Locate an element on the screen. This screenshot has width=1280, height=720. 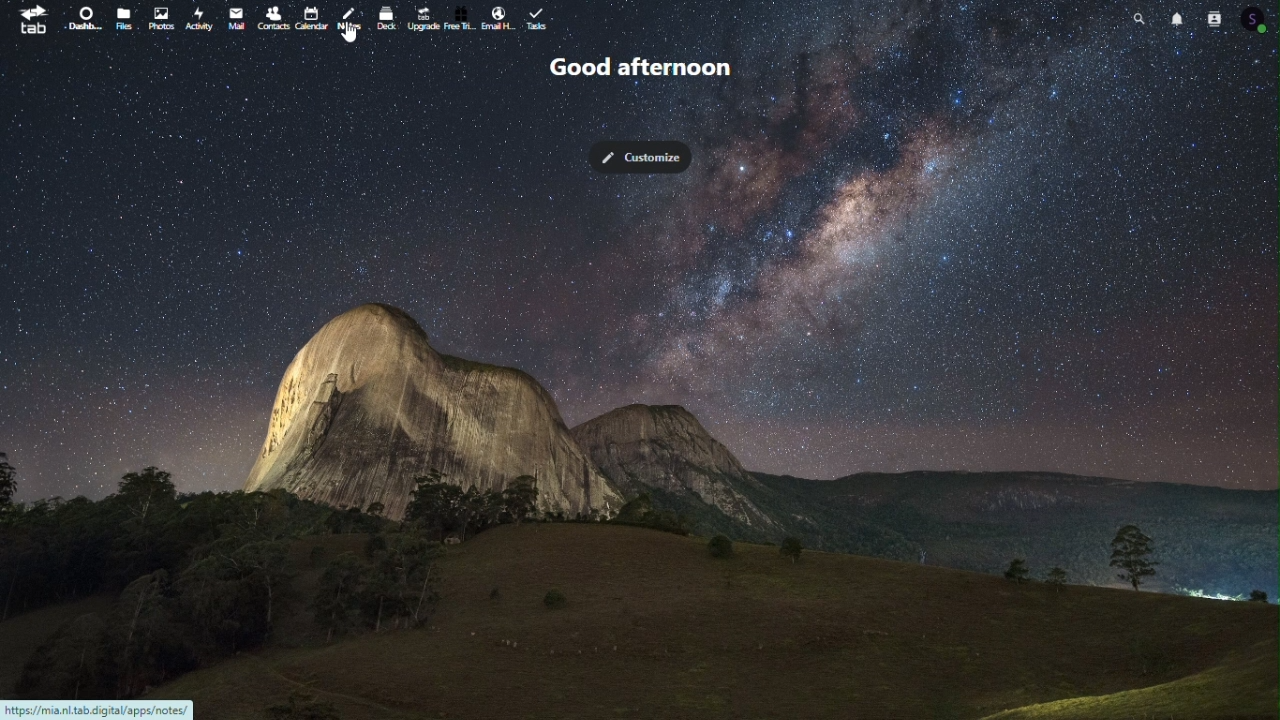
Search bar is located at coordinates (1137, 17).